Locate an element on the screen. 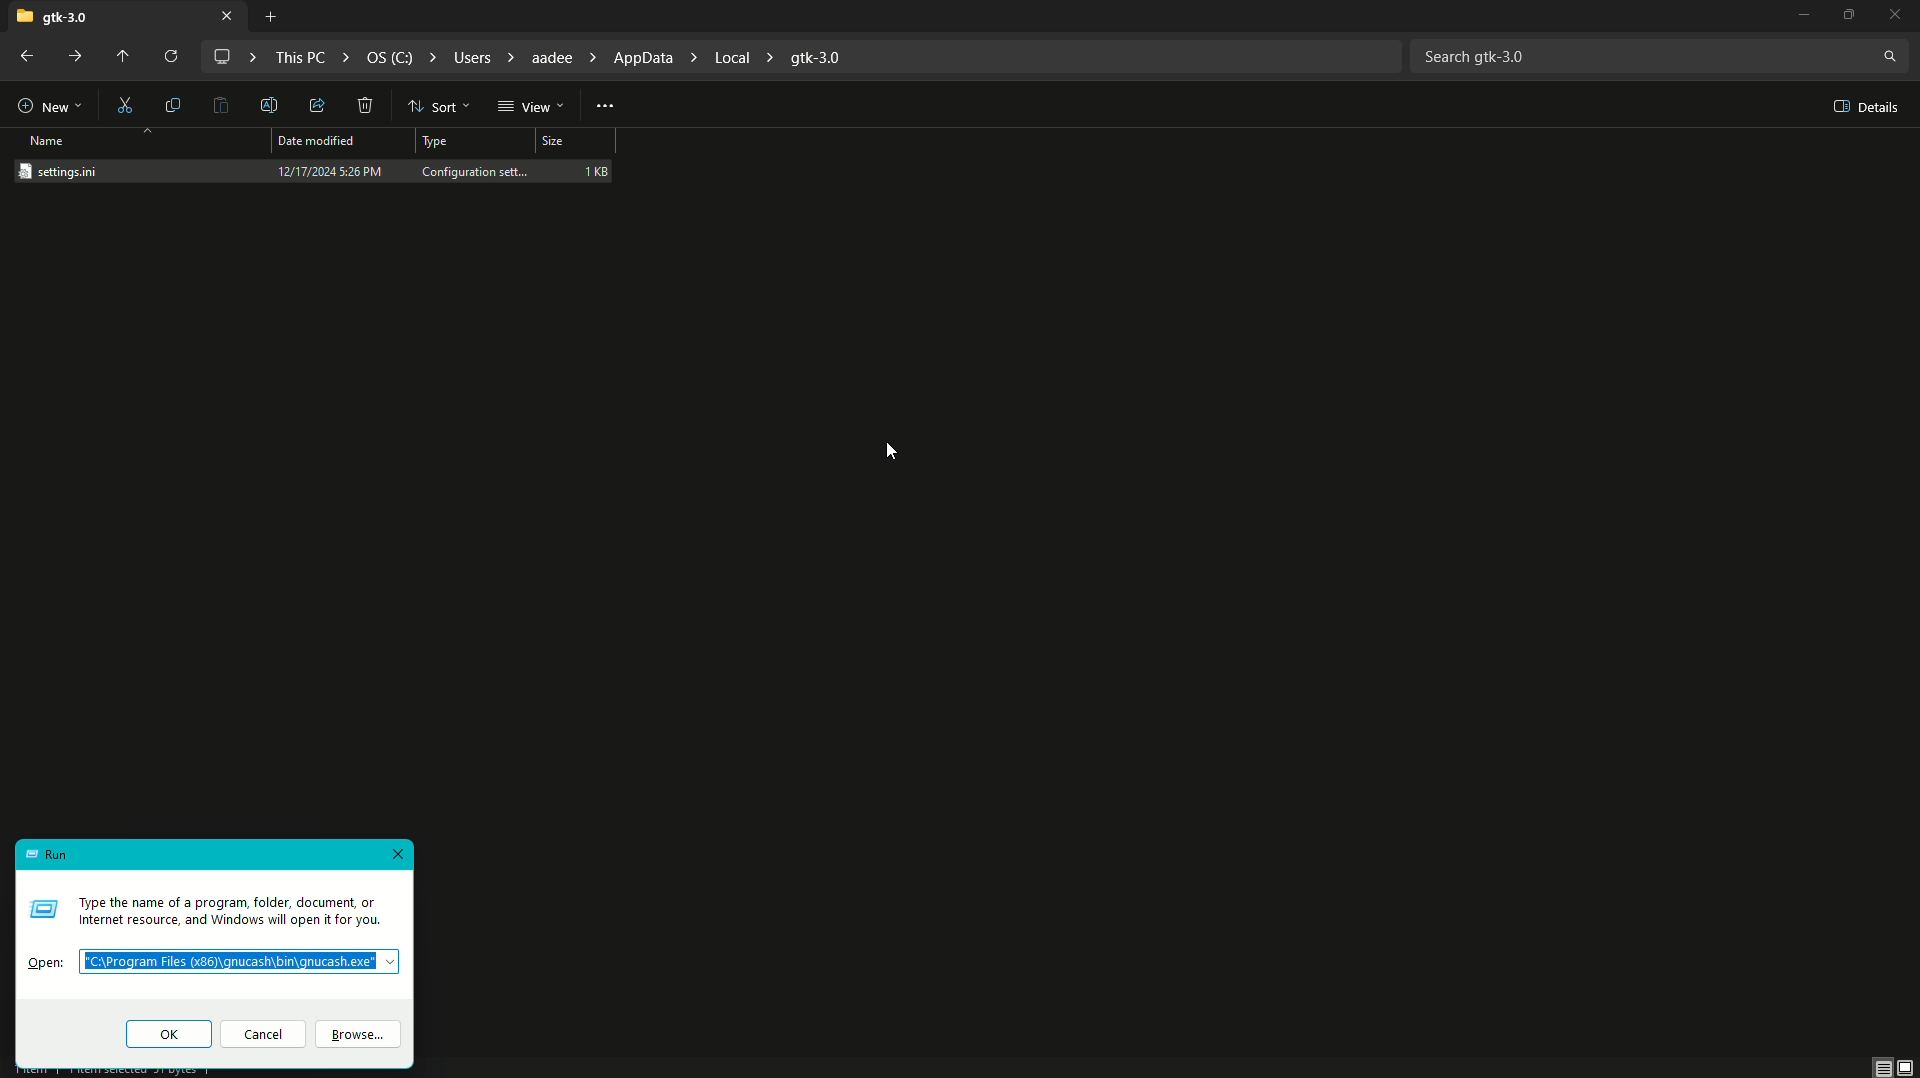 The width and height of the screenshot is (1920, 1078). Copy is located at coordinates (173, 105).